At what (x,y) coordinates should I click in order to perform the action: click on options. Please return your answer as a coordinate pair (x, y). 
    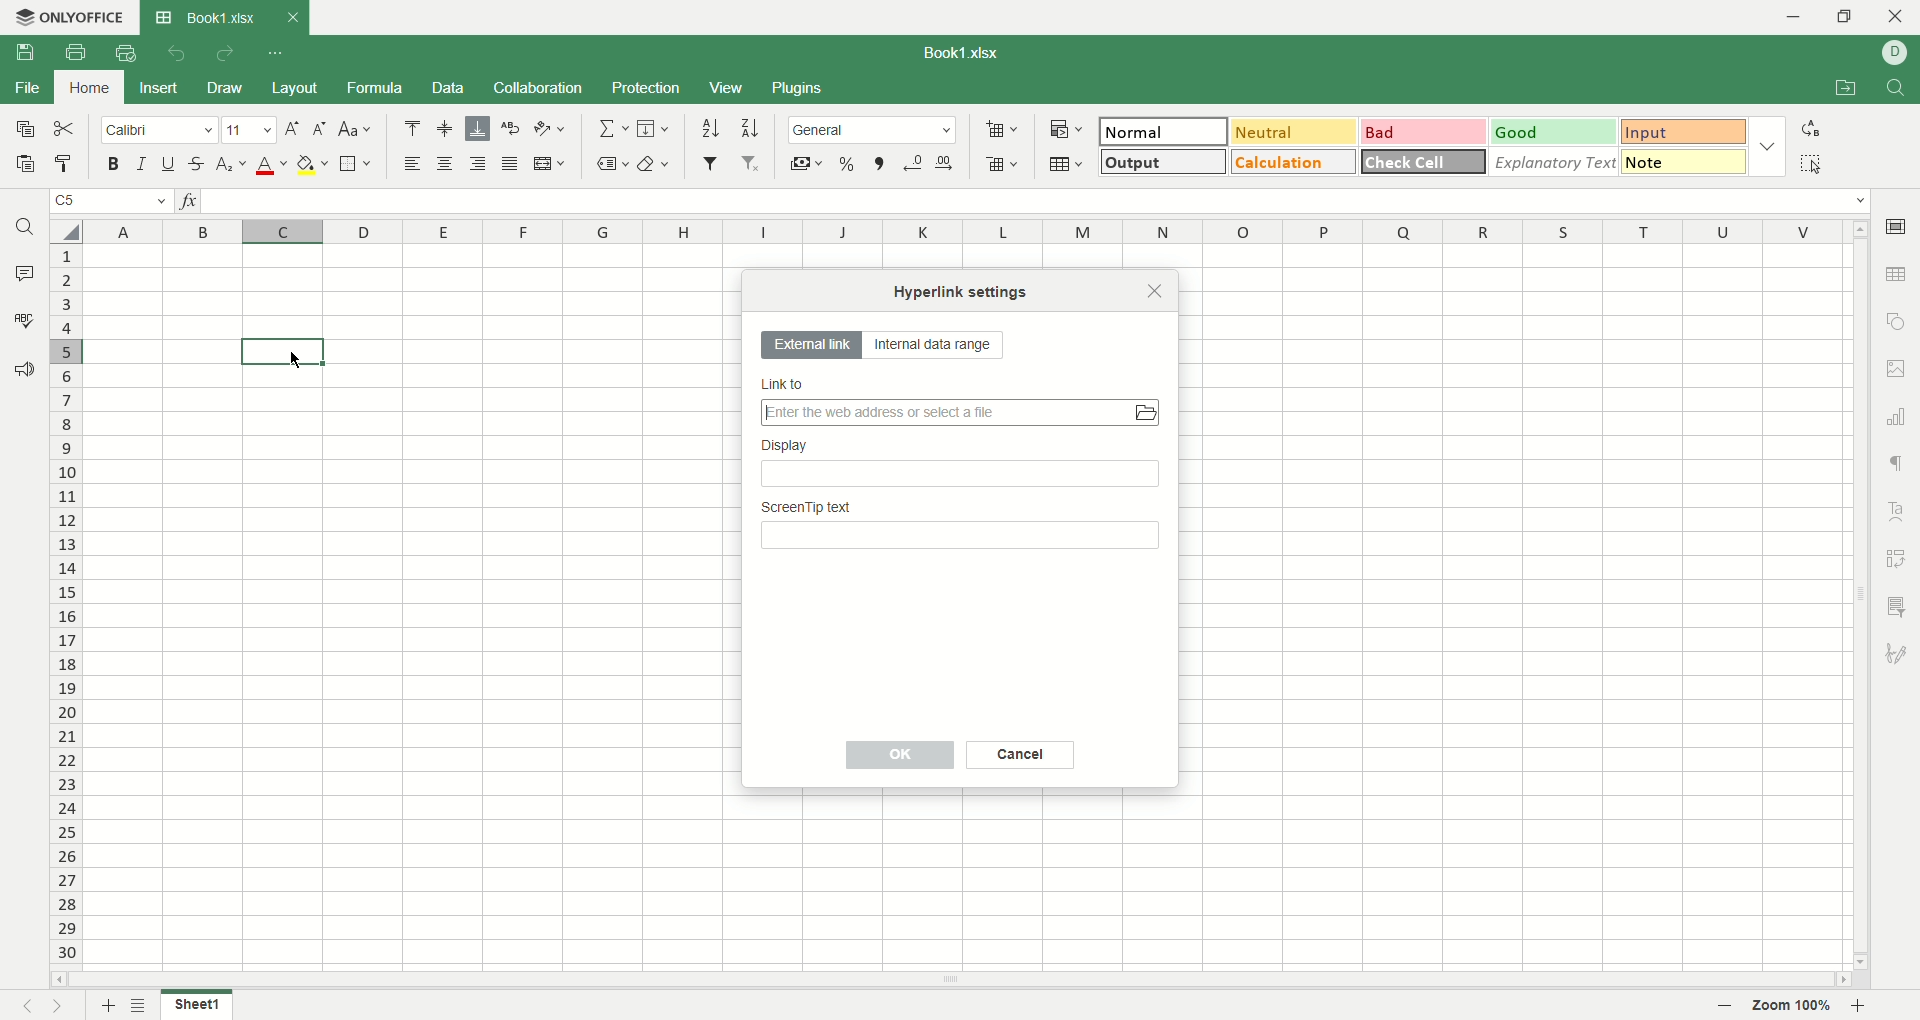
    Looking at the image, I should click on (1771, 143).